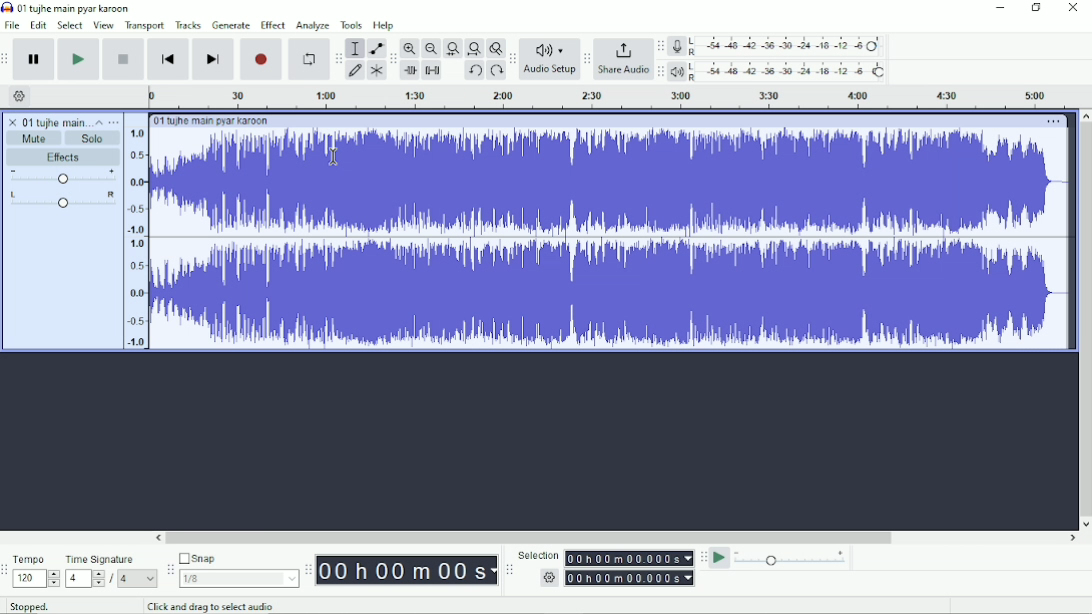 This screenshot has width=1092, height=614. What do you see at coordinates (34, 59) in the screenshot?
I see `Pause` at bounding box center [34, 59].